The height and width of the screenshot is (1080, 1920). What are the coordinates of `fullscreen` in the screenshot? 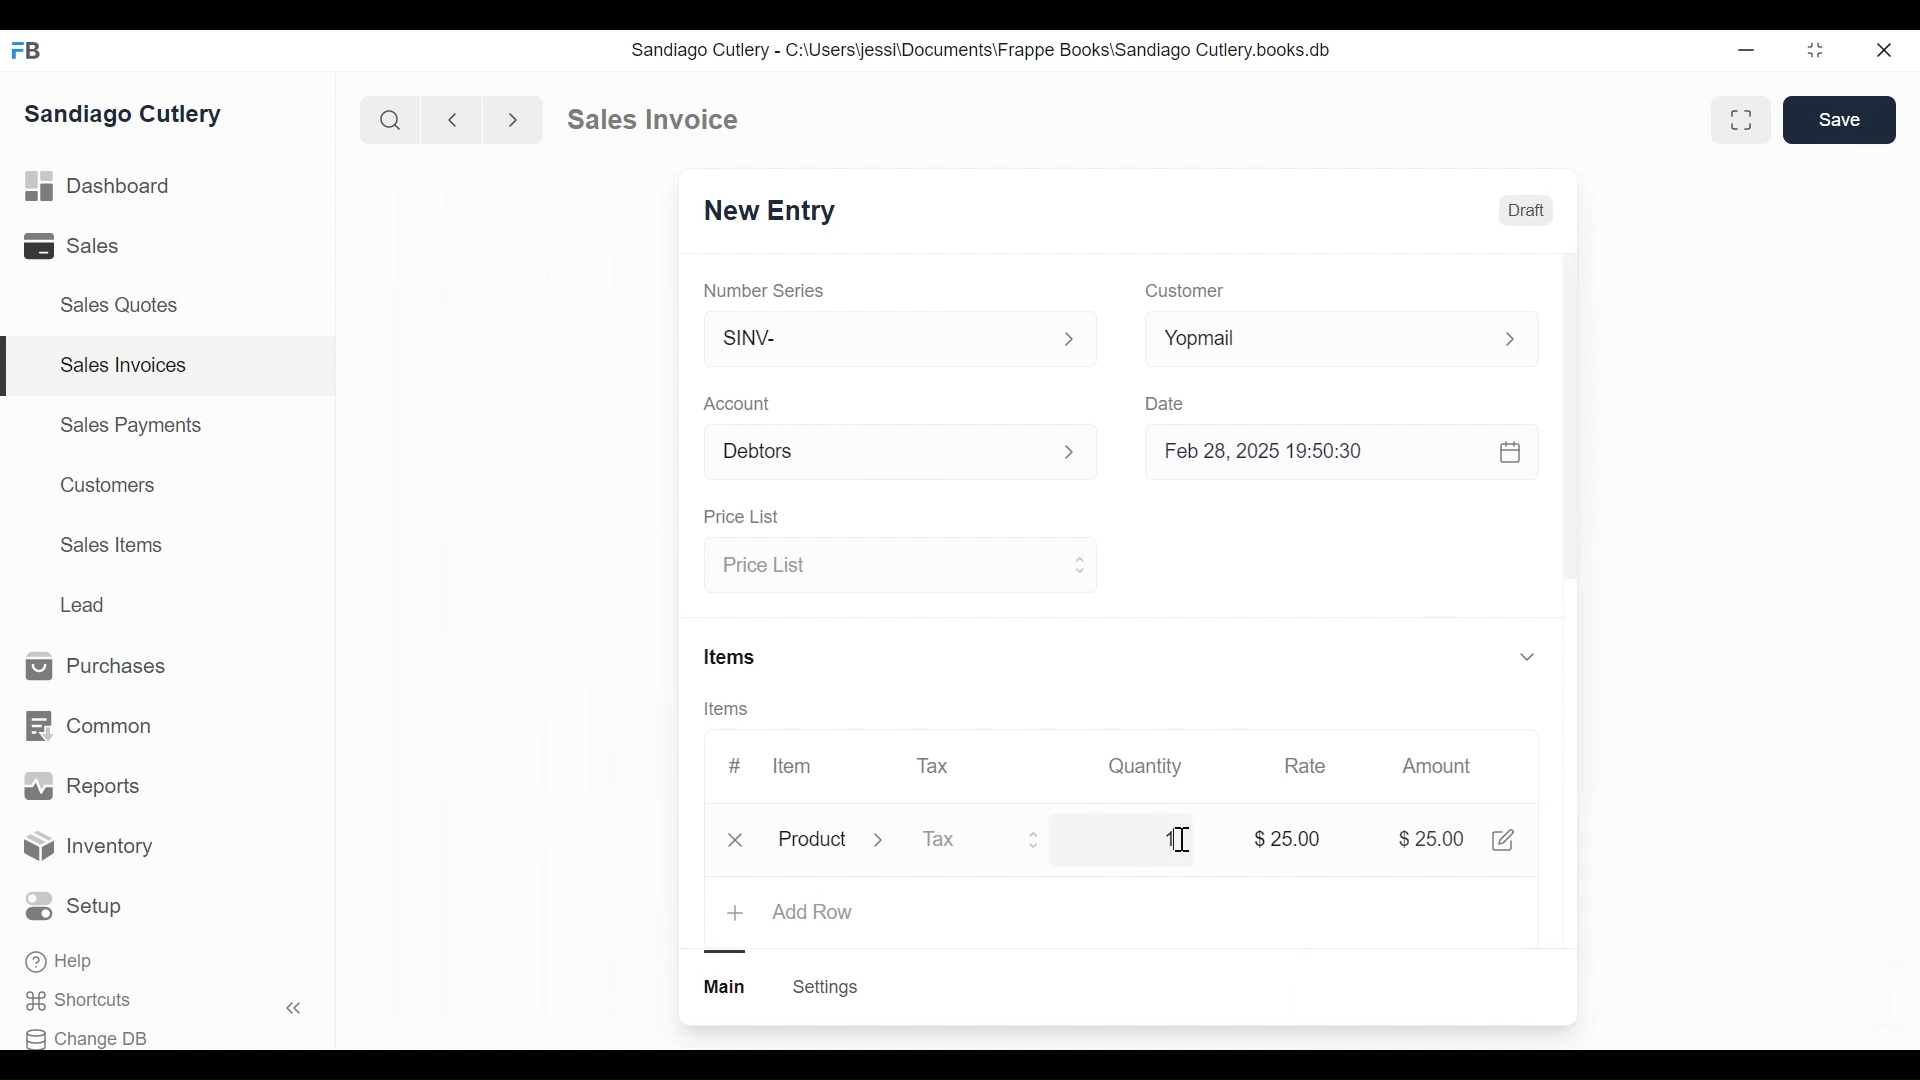 It's located at (1744, 119).